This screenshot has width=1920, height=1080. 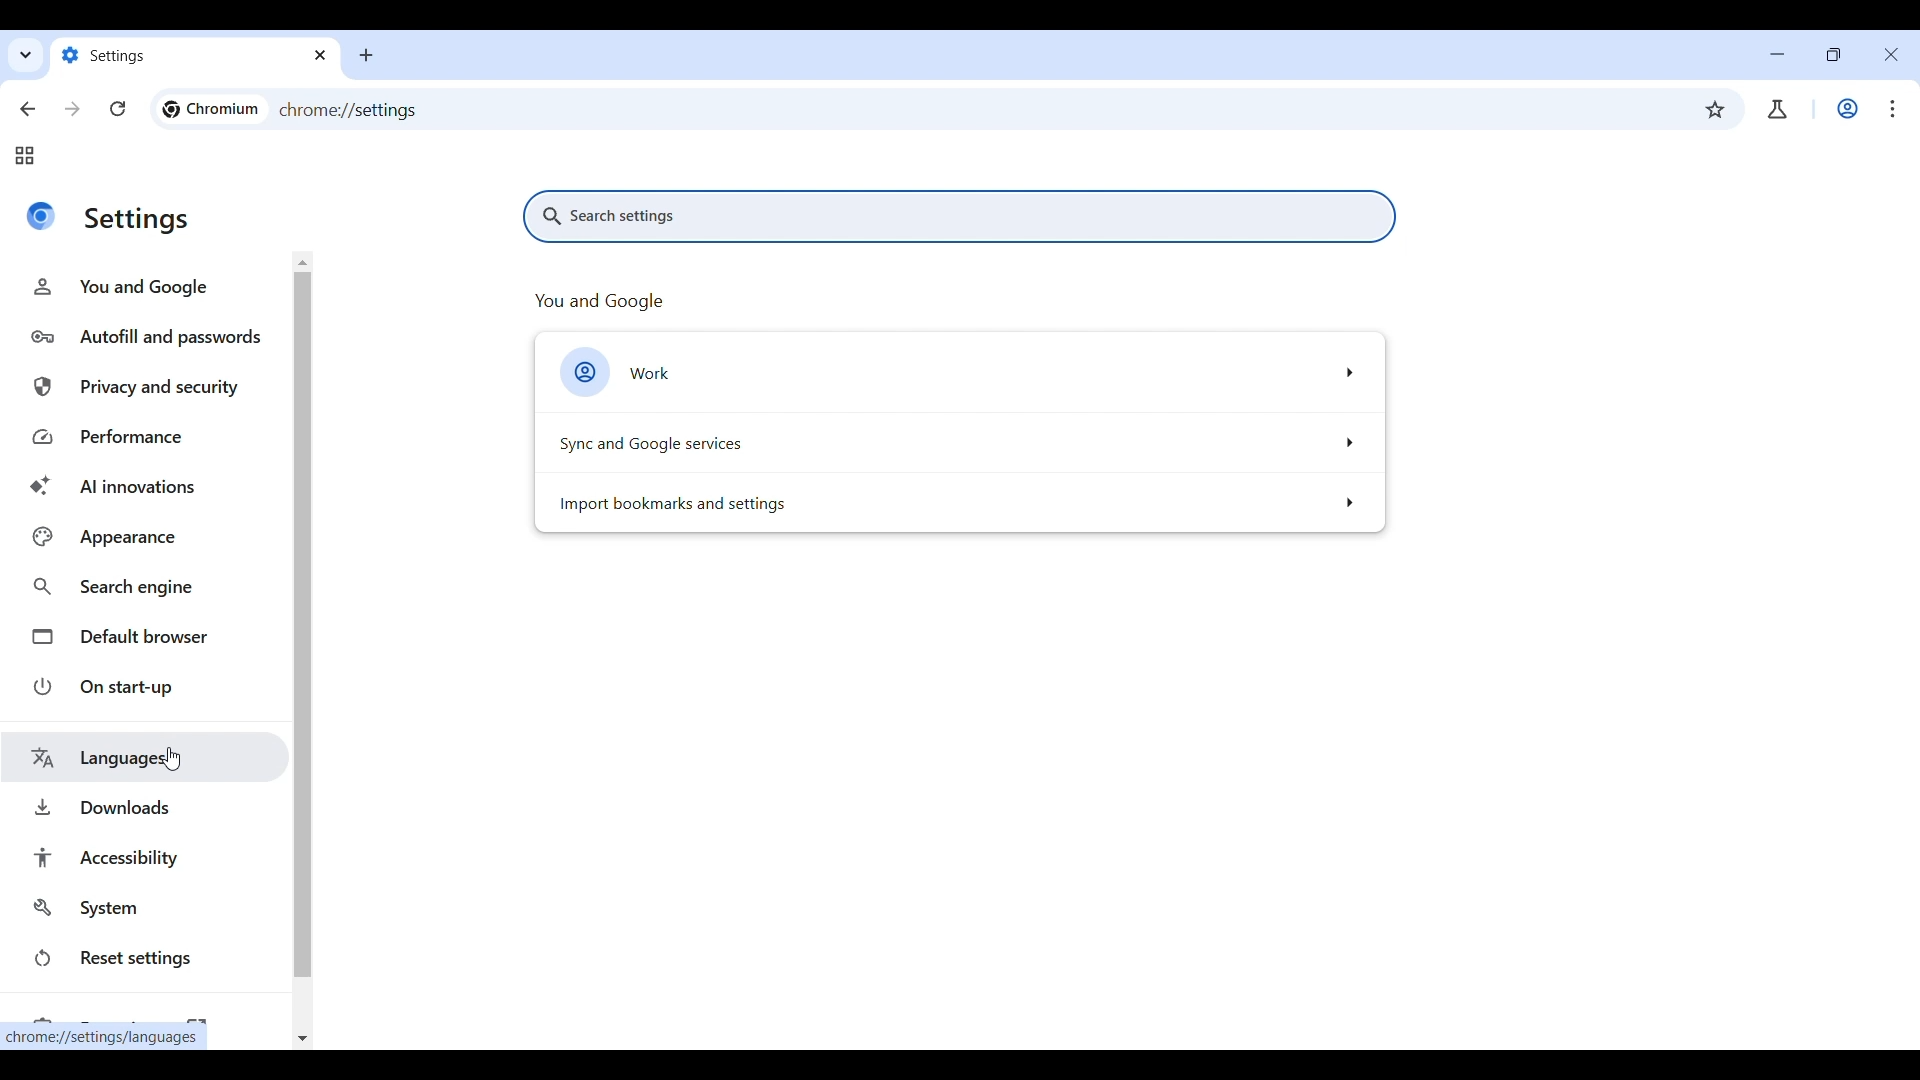 What do you see at coordinates (24, 58) in the screenshot?
I see `Quick search tabs` at bounding box center [24, 58].